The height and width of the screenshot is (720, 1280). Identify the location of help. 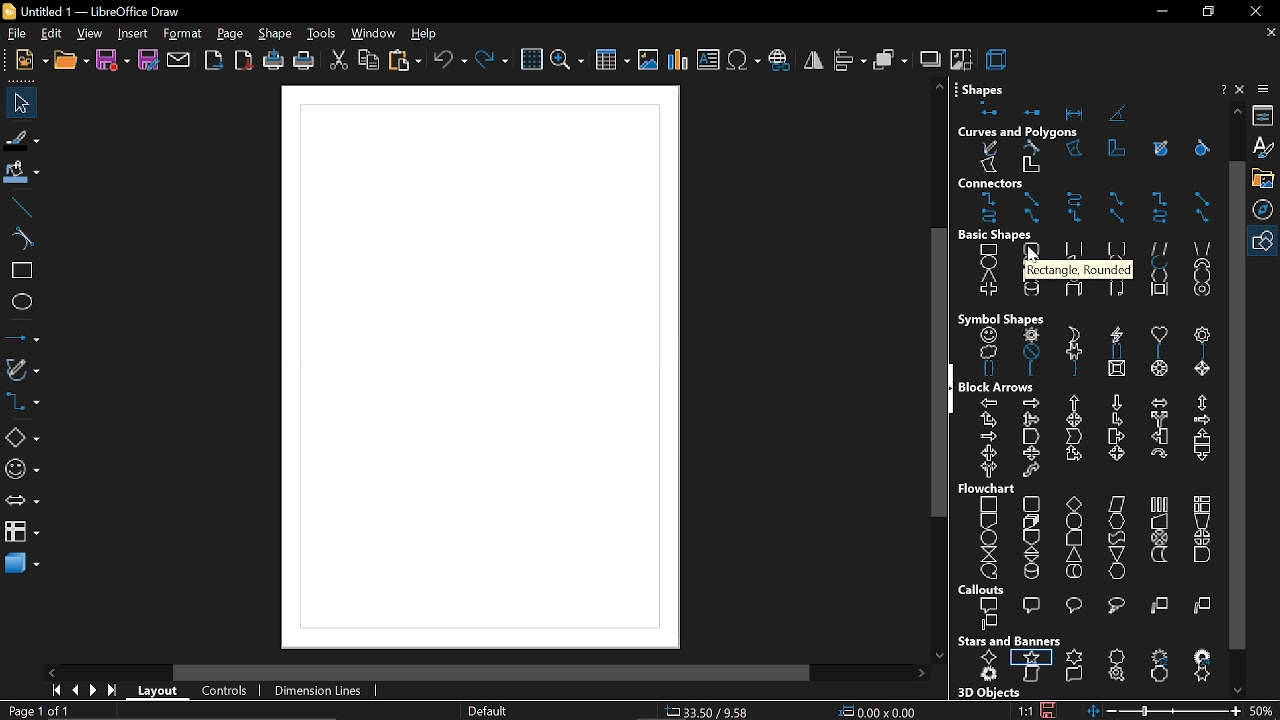
(425, 35).